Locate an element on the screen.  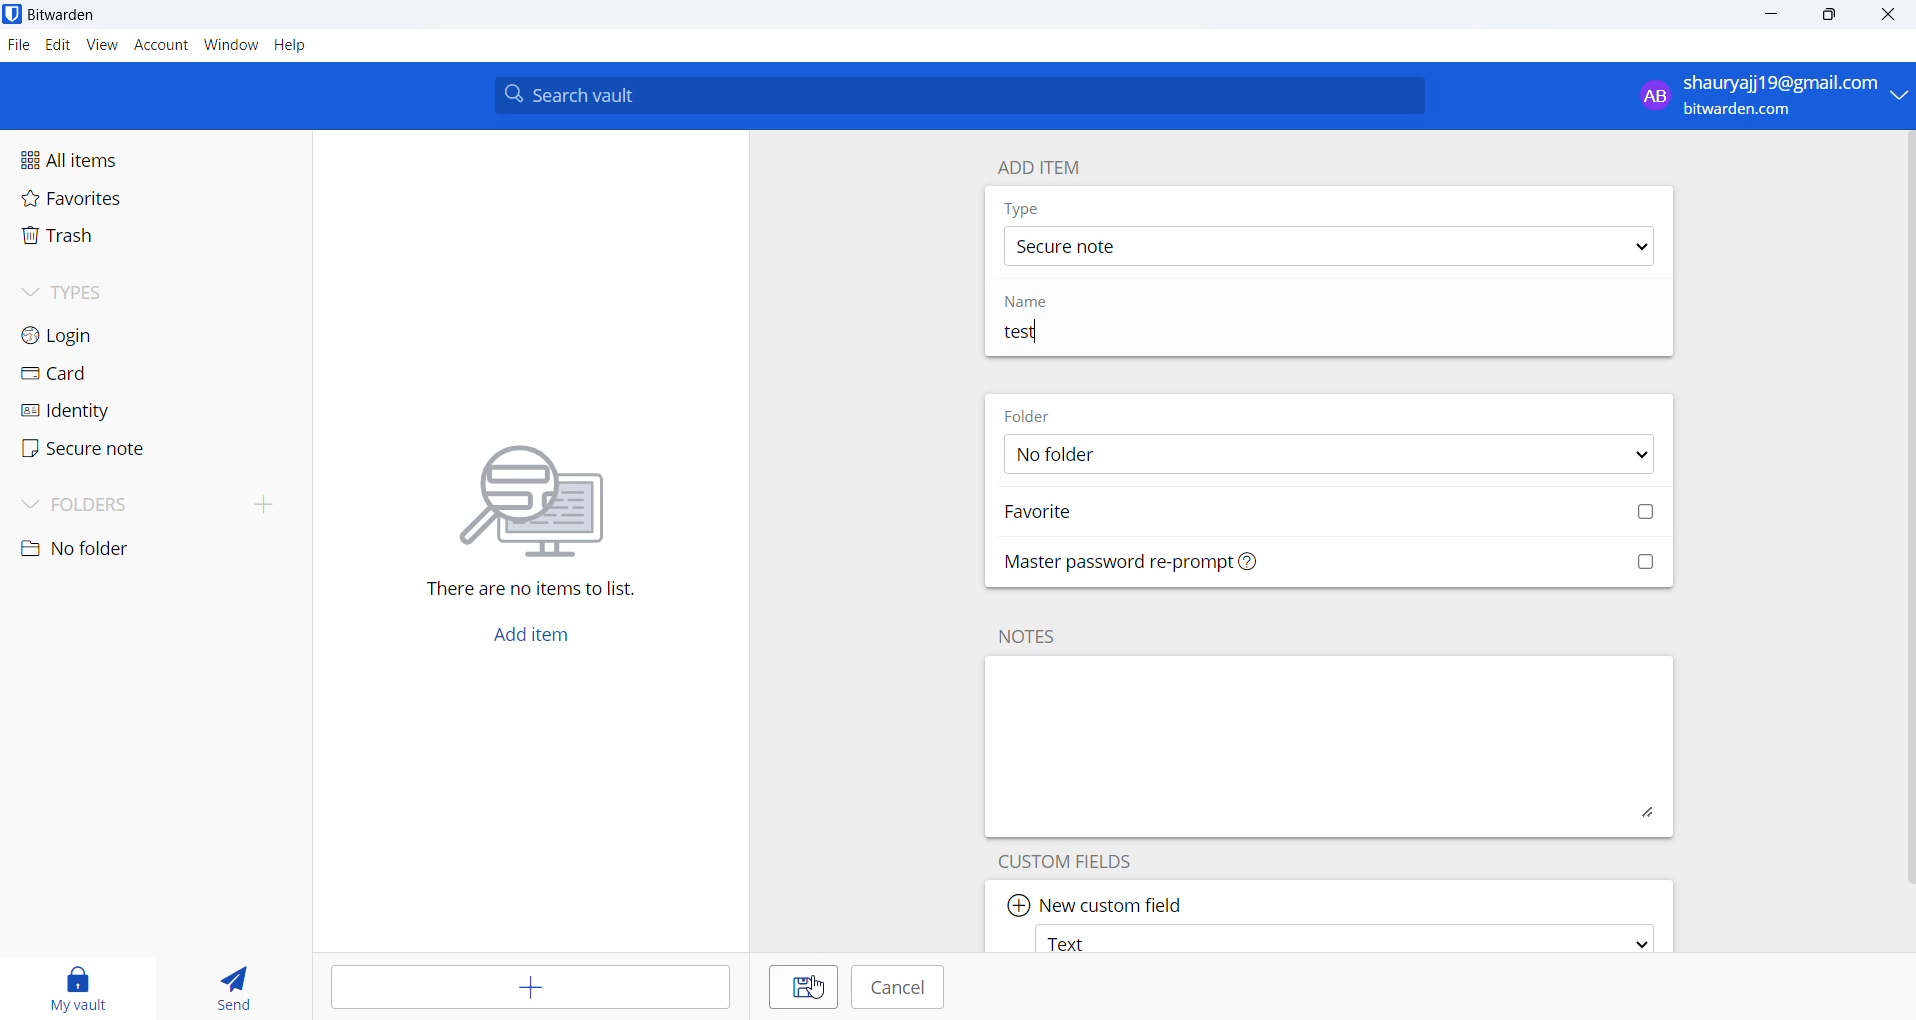
notes heading is located at coordinates (1031, 636).